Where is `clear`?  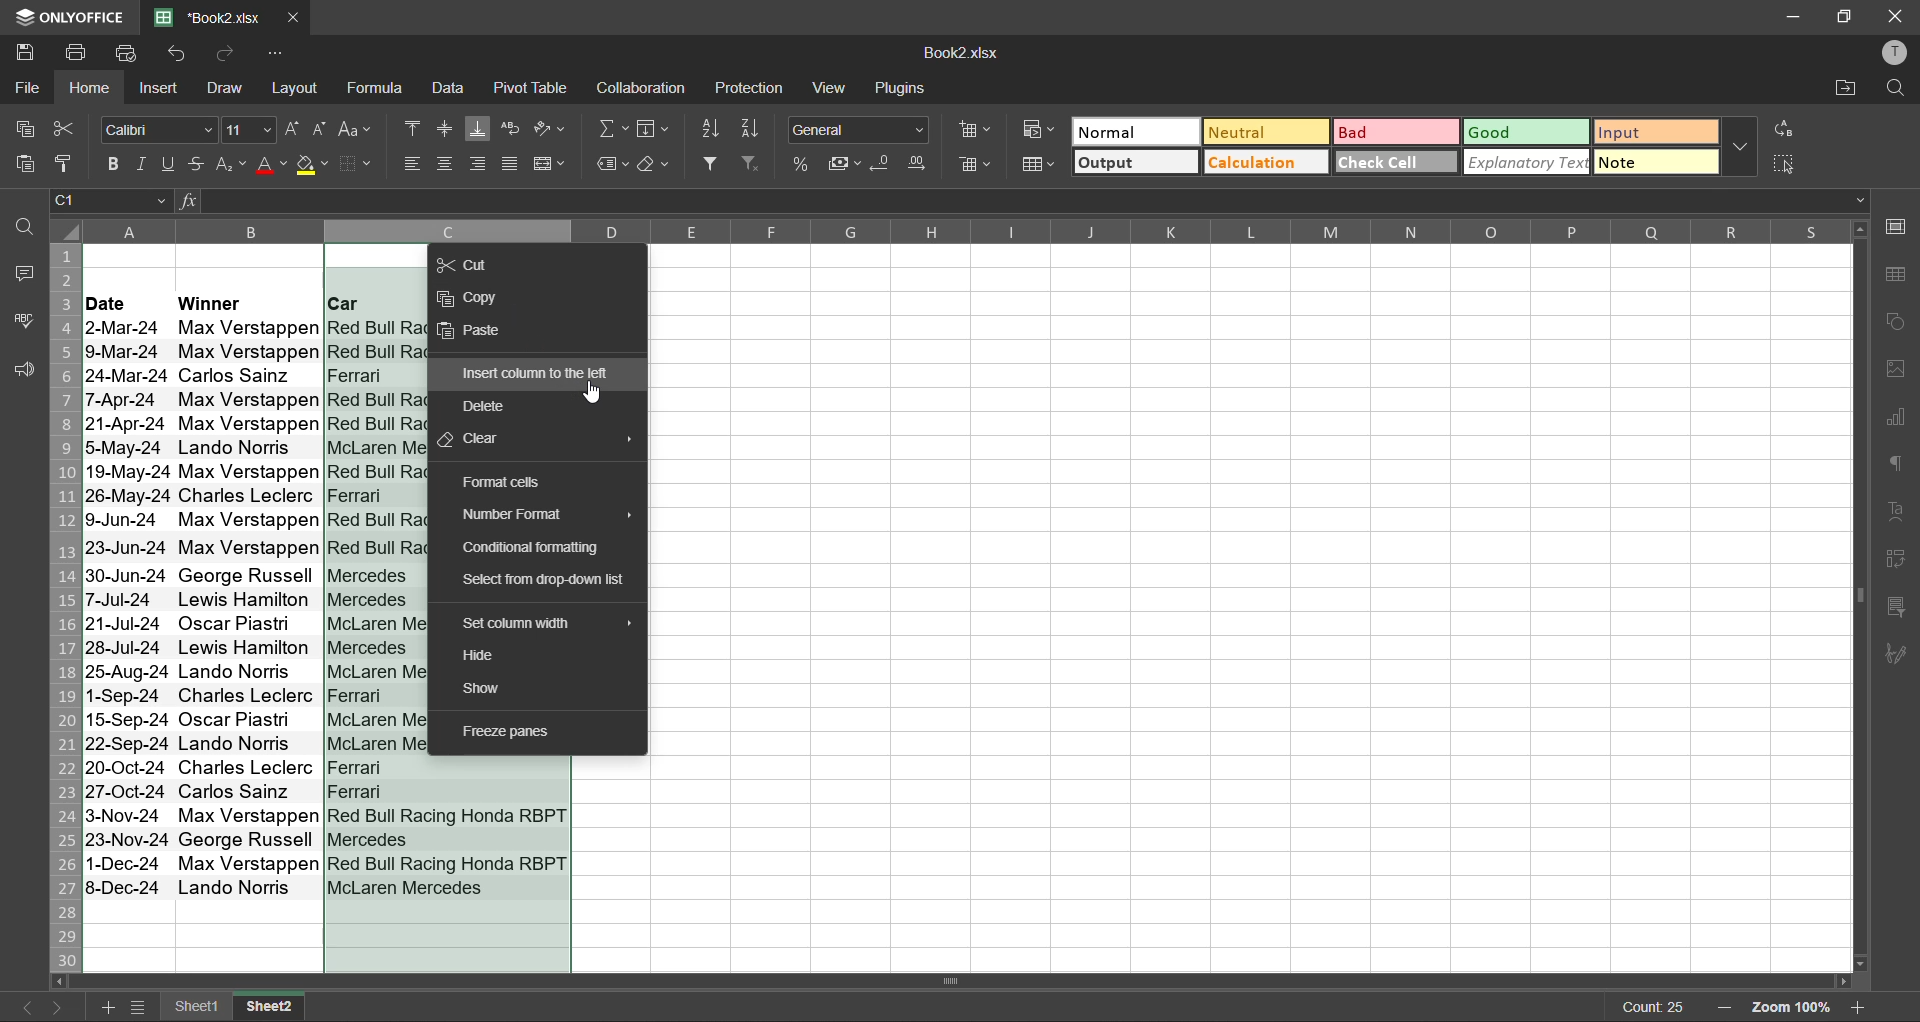
clear is located at coordinates (657, 164).